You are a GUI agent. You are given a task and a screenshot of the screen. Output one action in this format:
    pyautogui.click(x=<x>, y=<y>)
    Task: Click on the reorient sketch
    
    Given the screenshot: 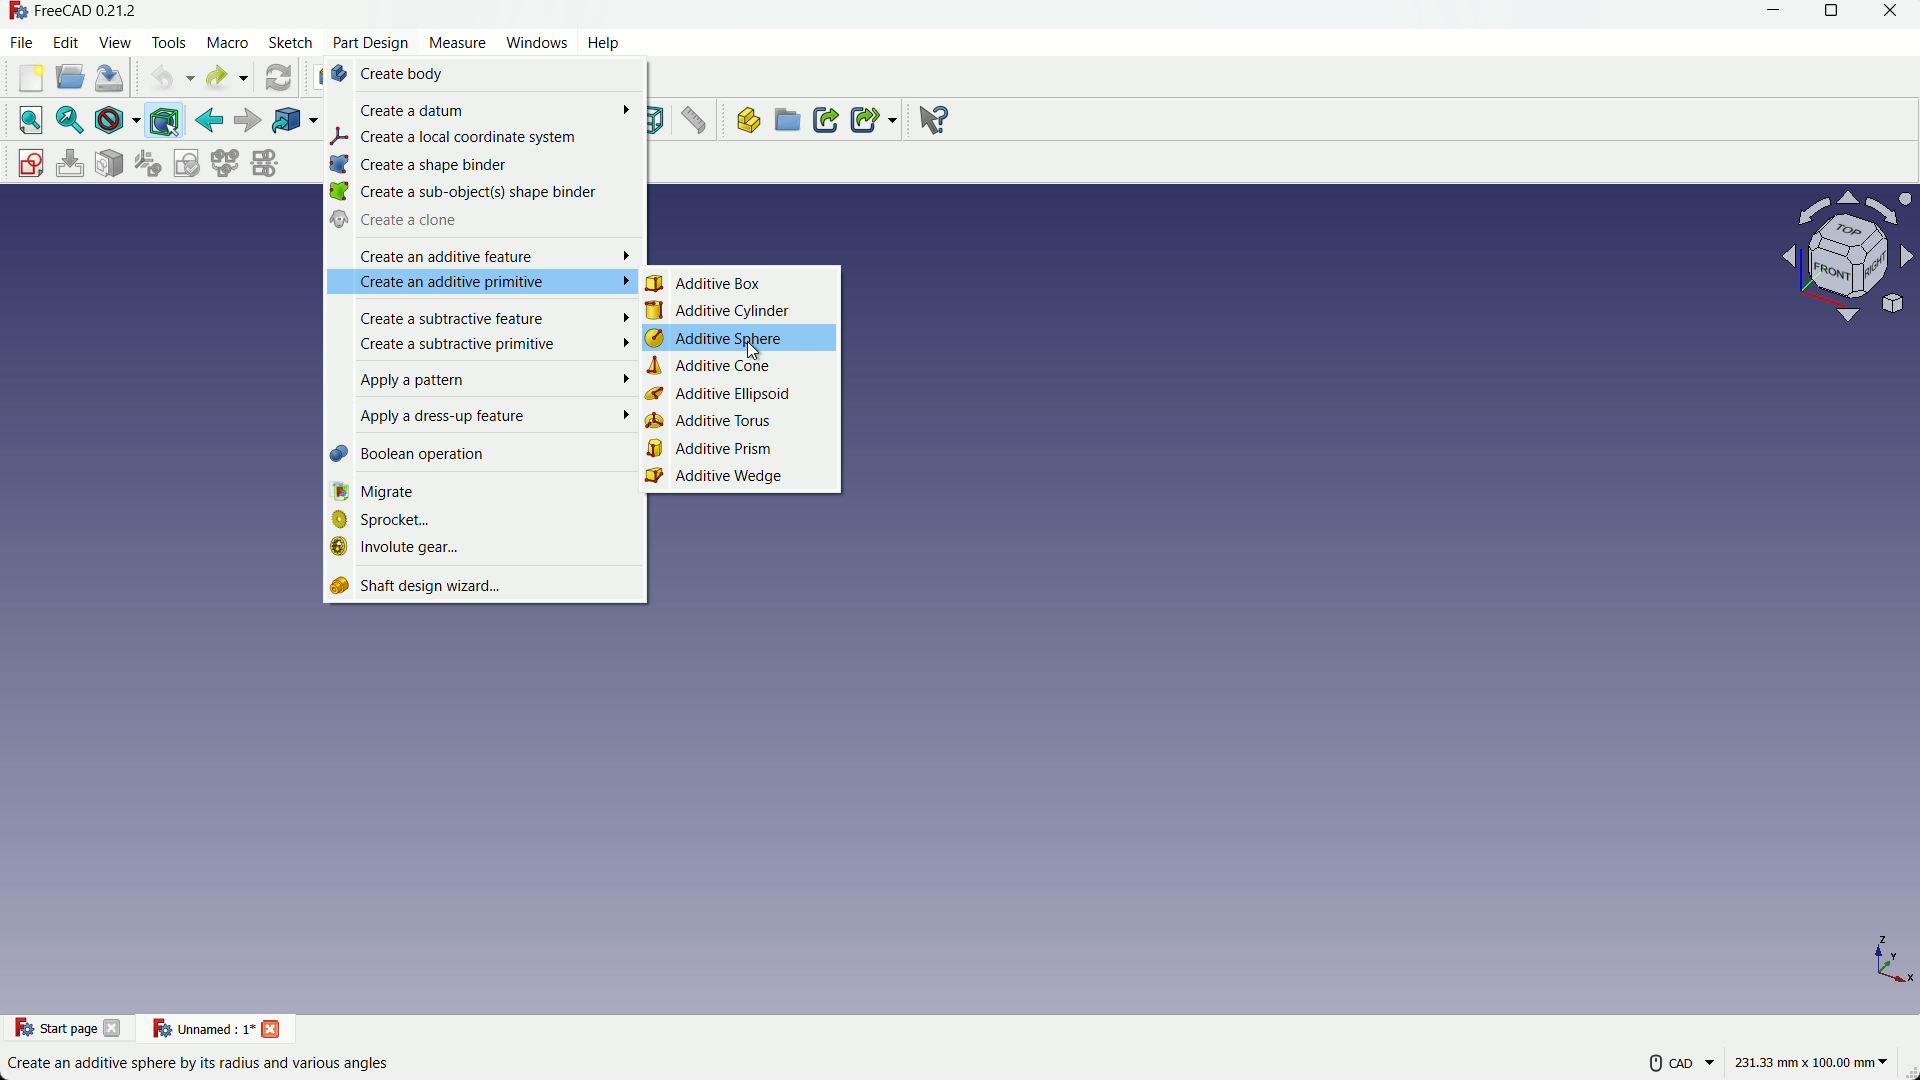 What is the action you would take?
    pyautogui.click(x=147, y=163)
    